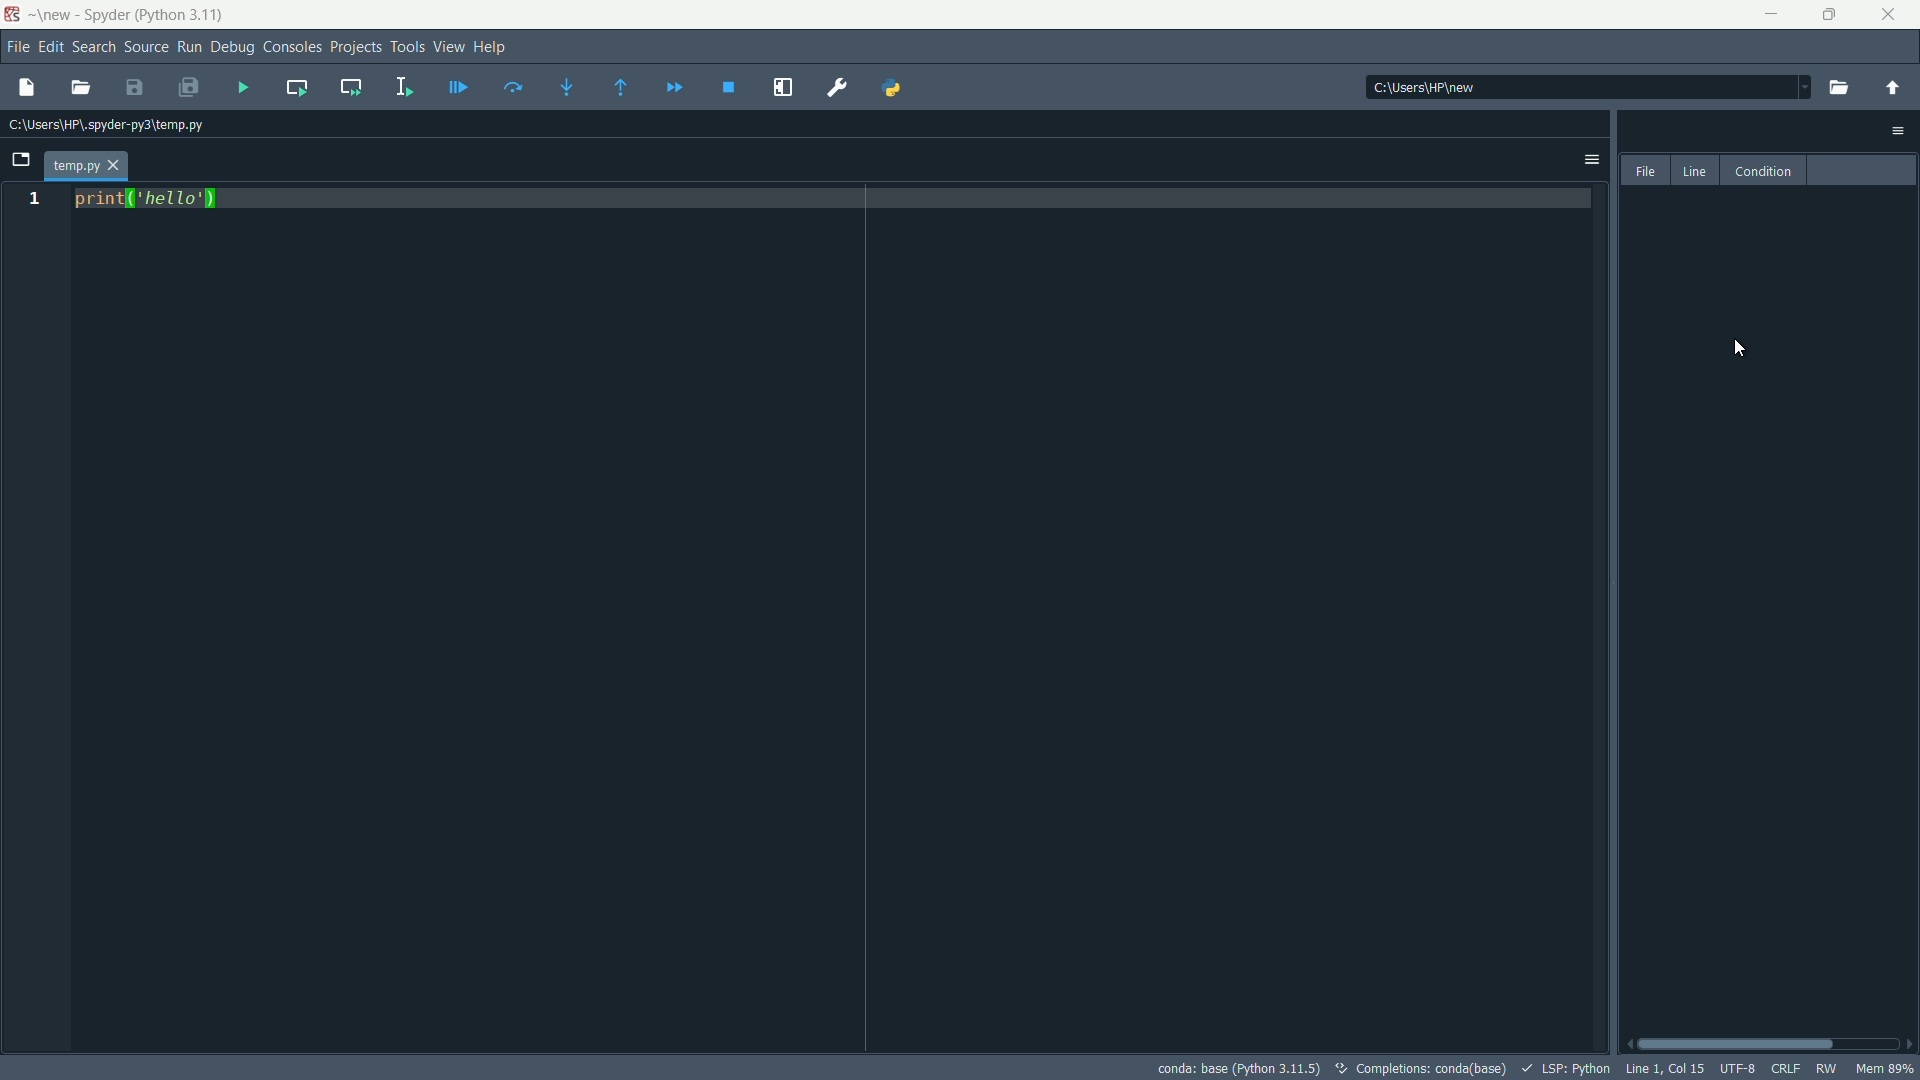  I want to click on line 1, col 15, so click(1663, 1069).